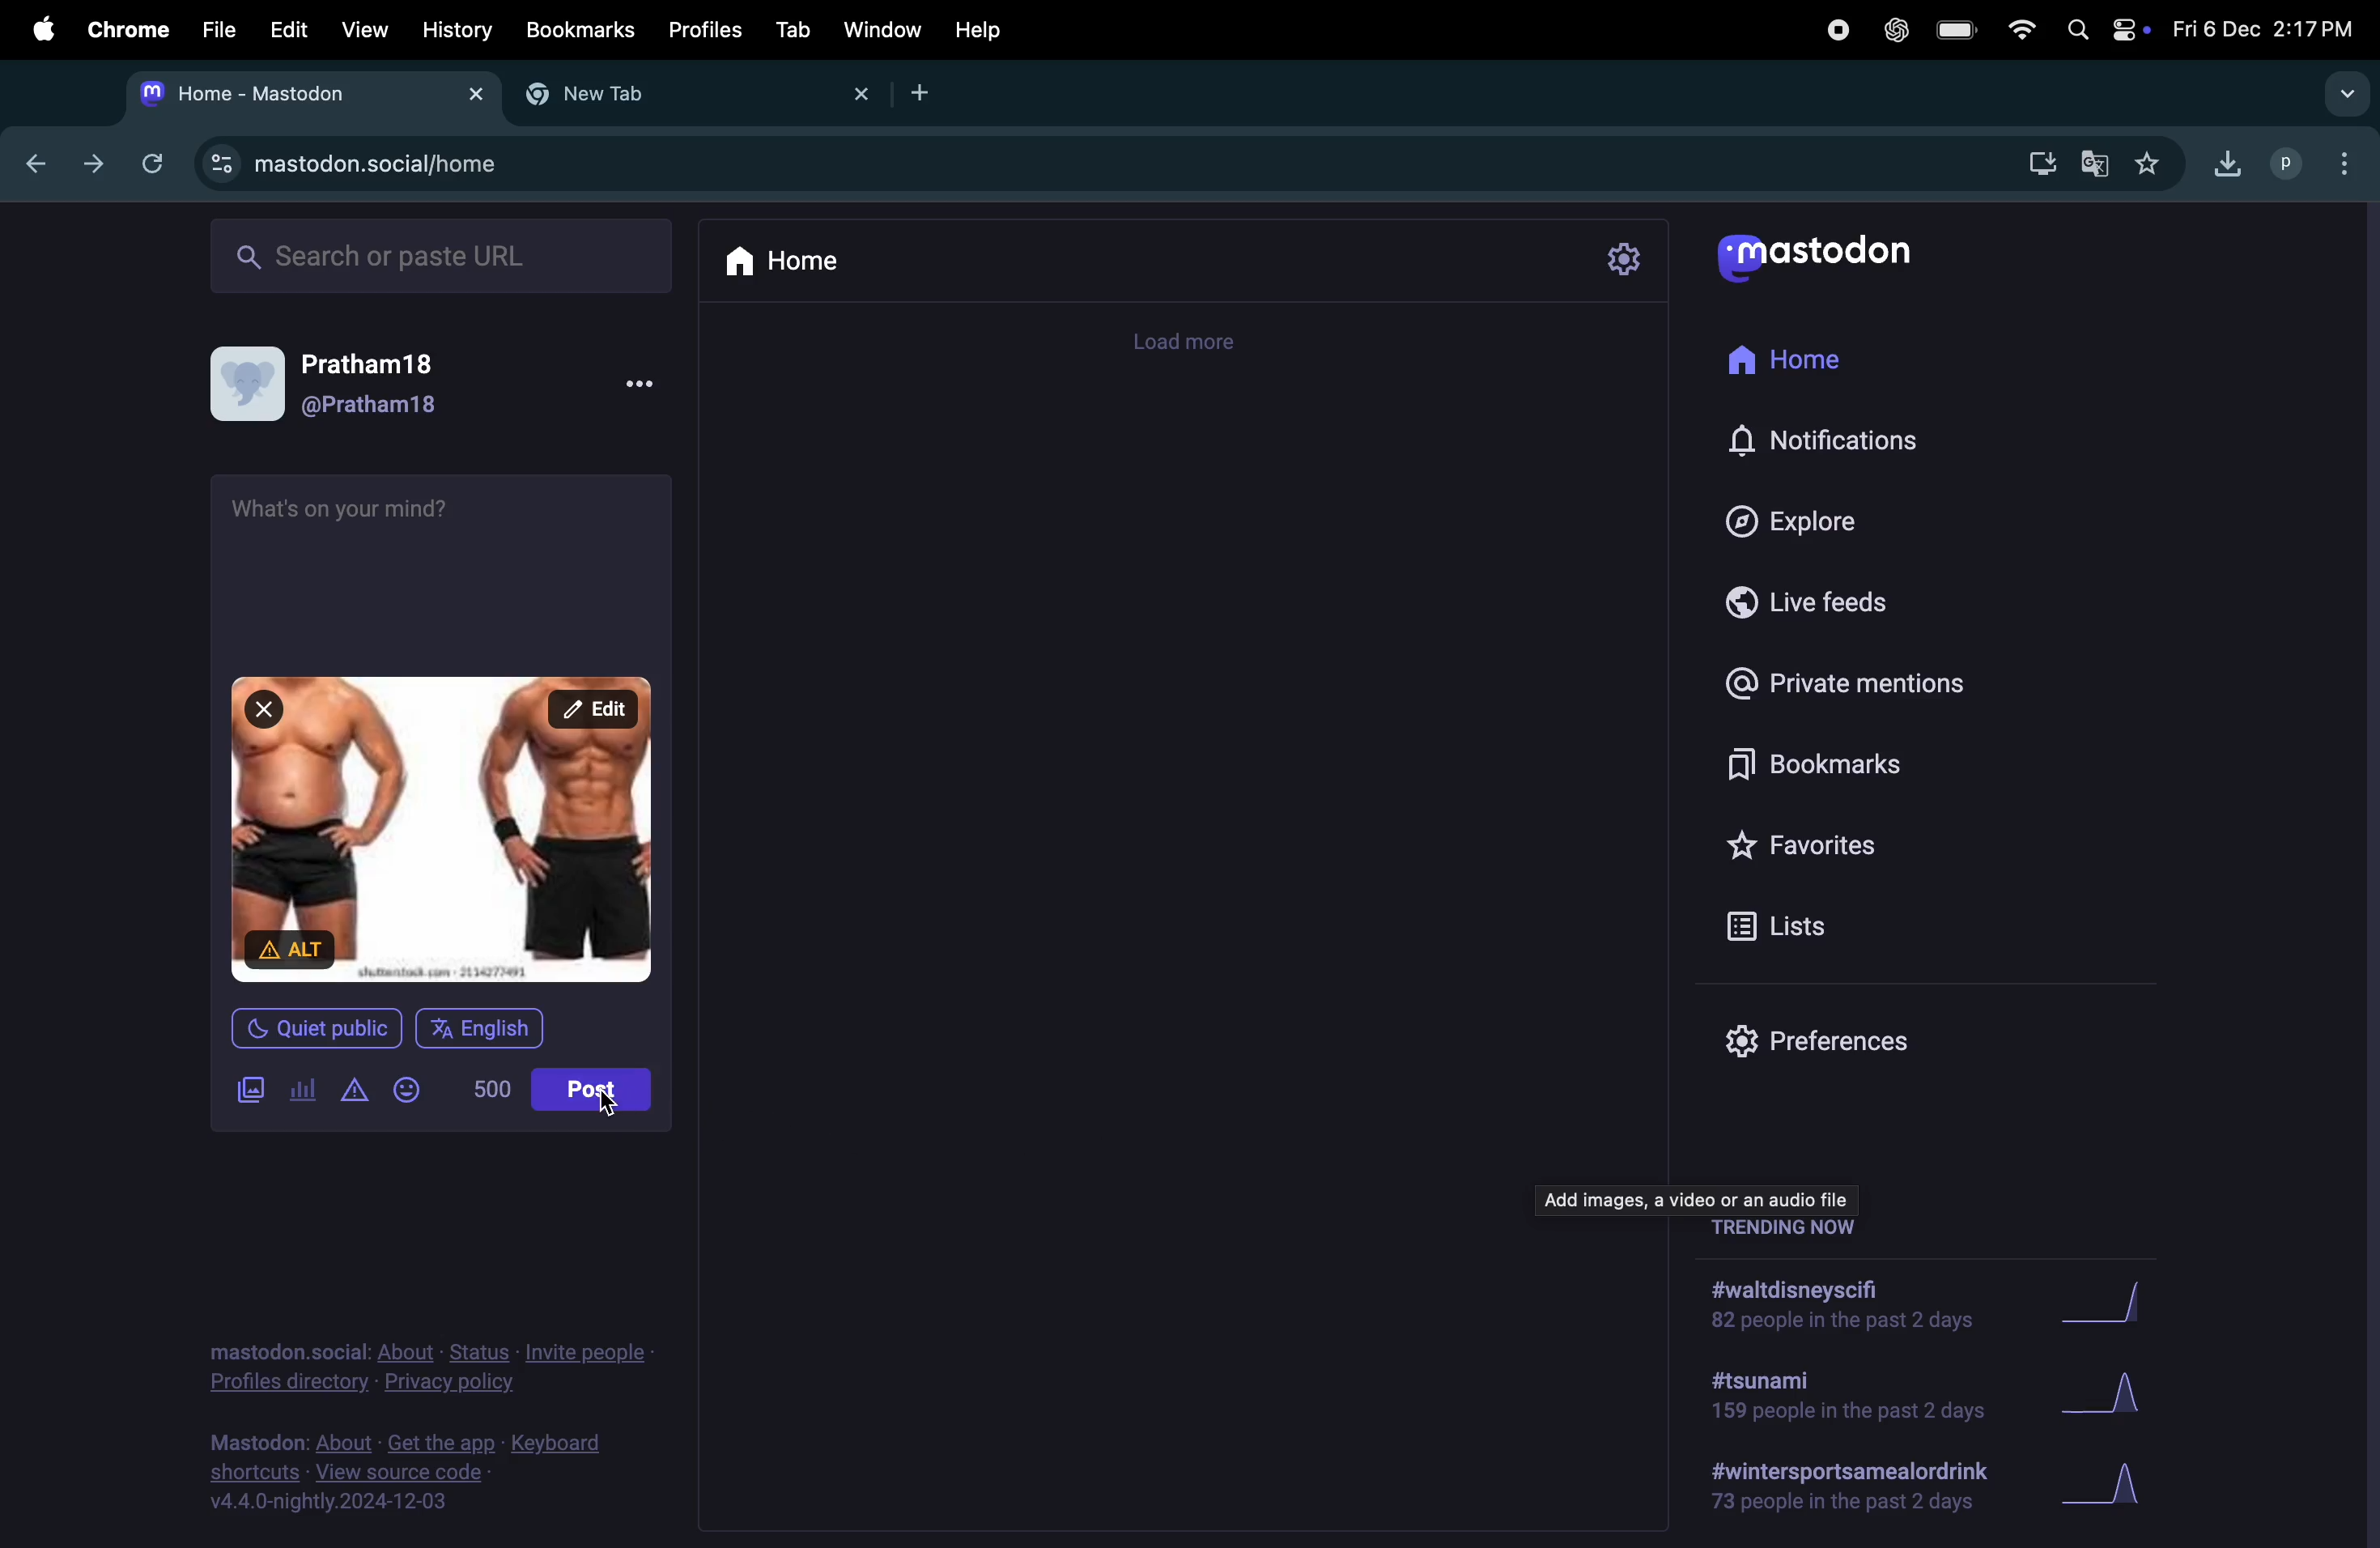 This screenshot has width=2380, height=1548. I want to click on apple menu, so click(41, 30).